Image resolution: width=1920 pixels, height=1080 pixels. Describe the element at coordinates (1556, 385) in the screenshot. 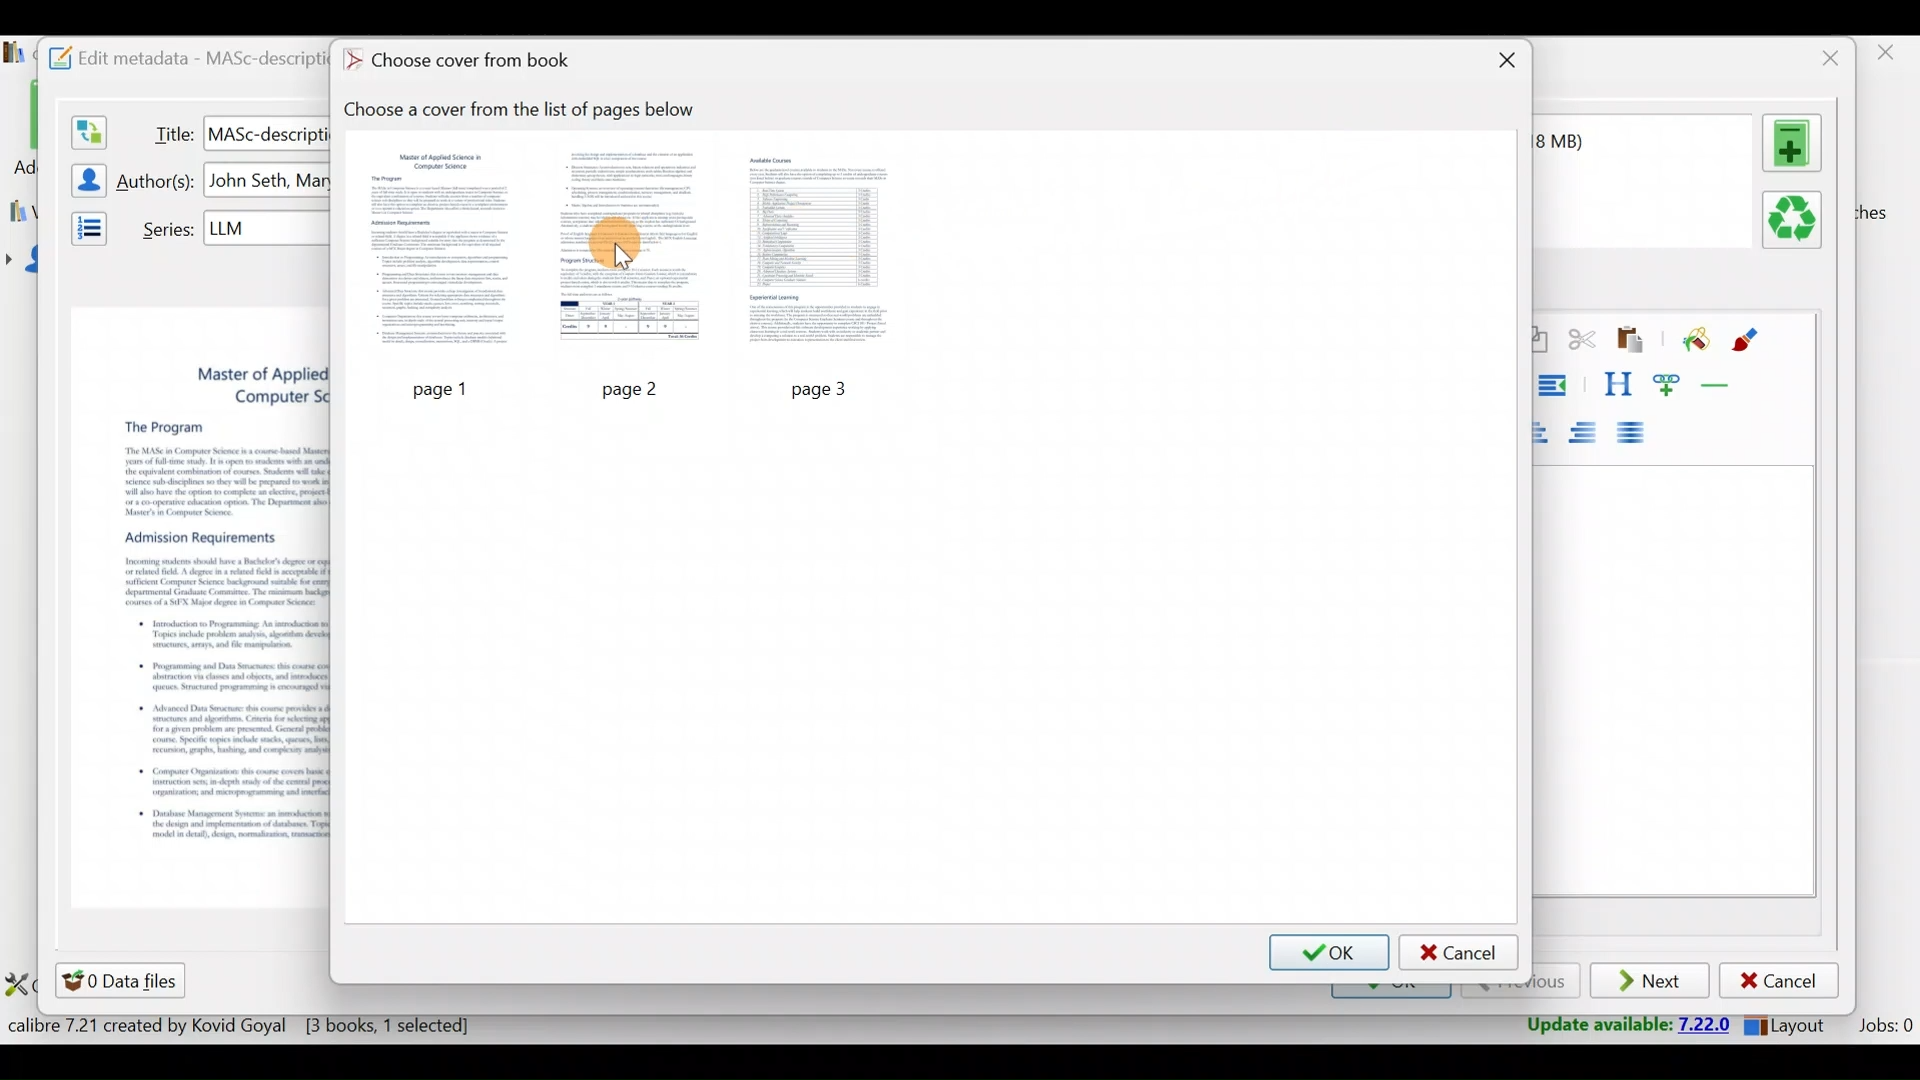

I see `Decrease indentation` at that location.